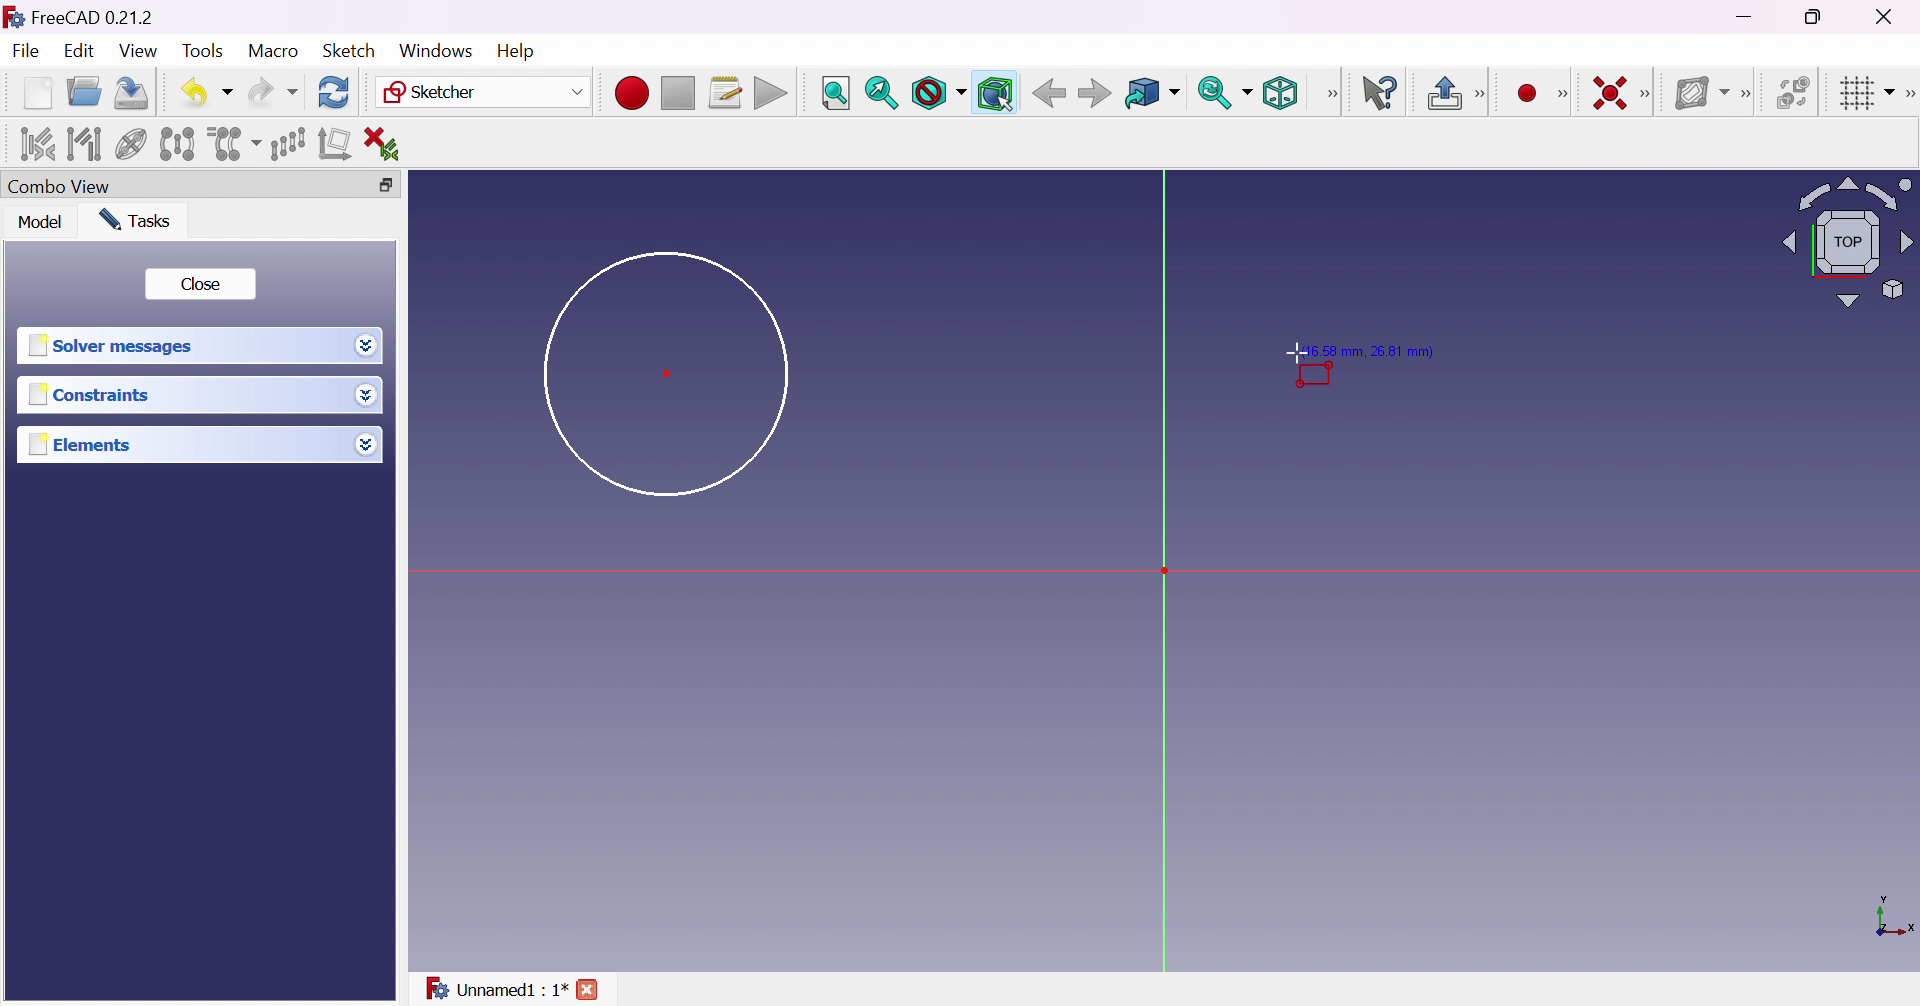 This screenshot has width=1920, height=1006. I want to click on Show/hide internal geometry, so click(133, 146).